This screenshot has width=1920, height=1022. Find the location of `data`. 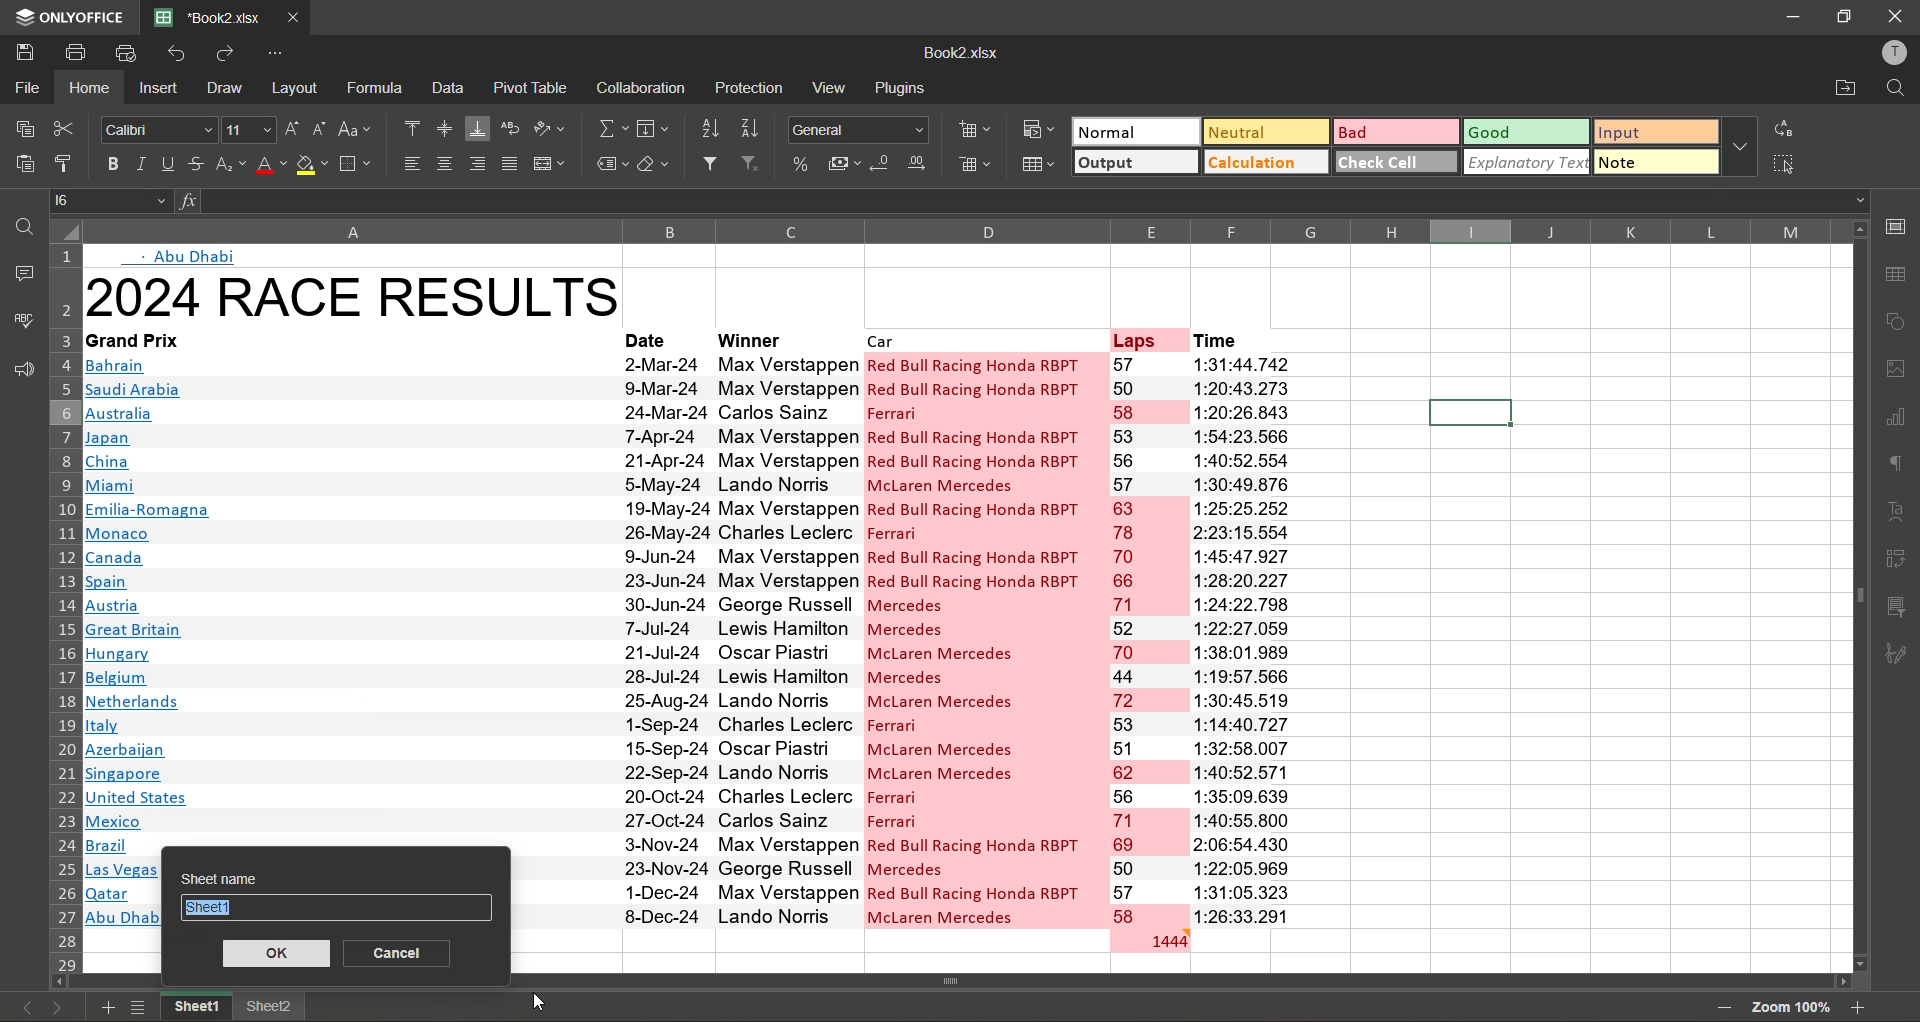

data is located at coordinates (449, 91).